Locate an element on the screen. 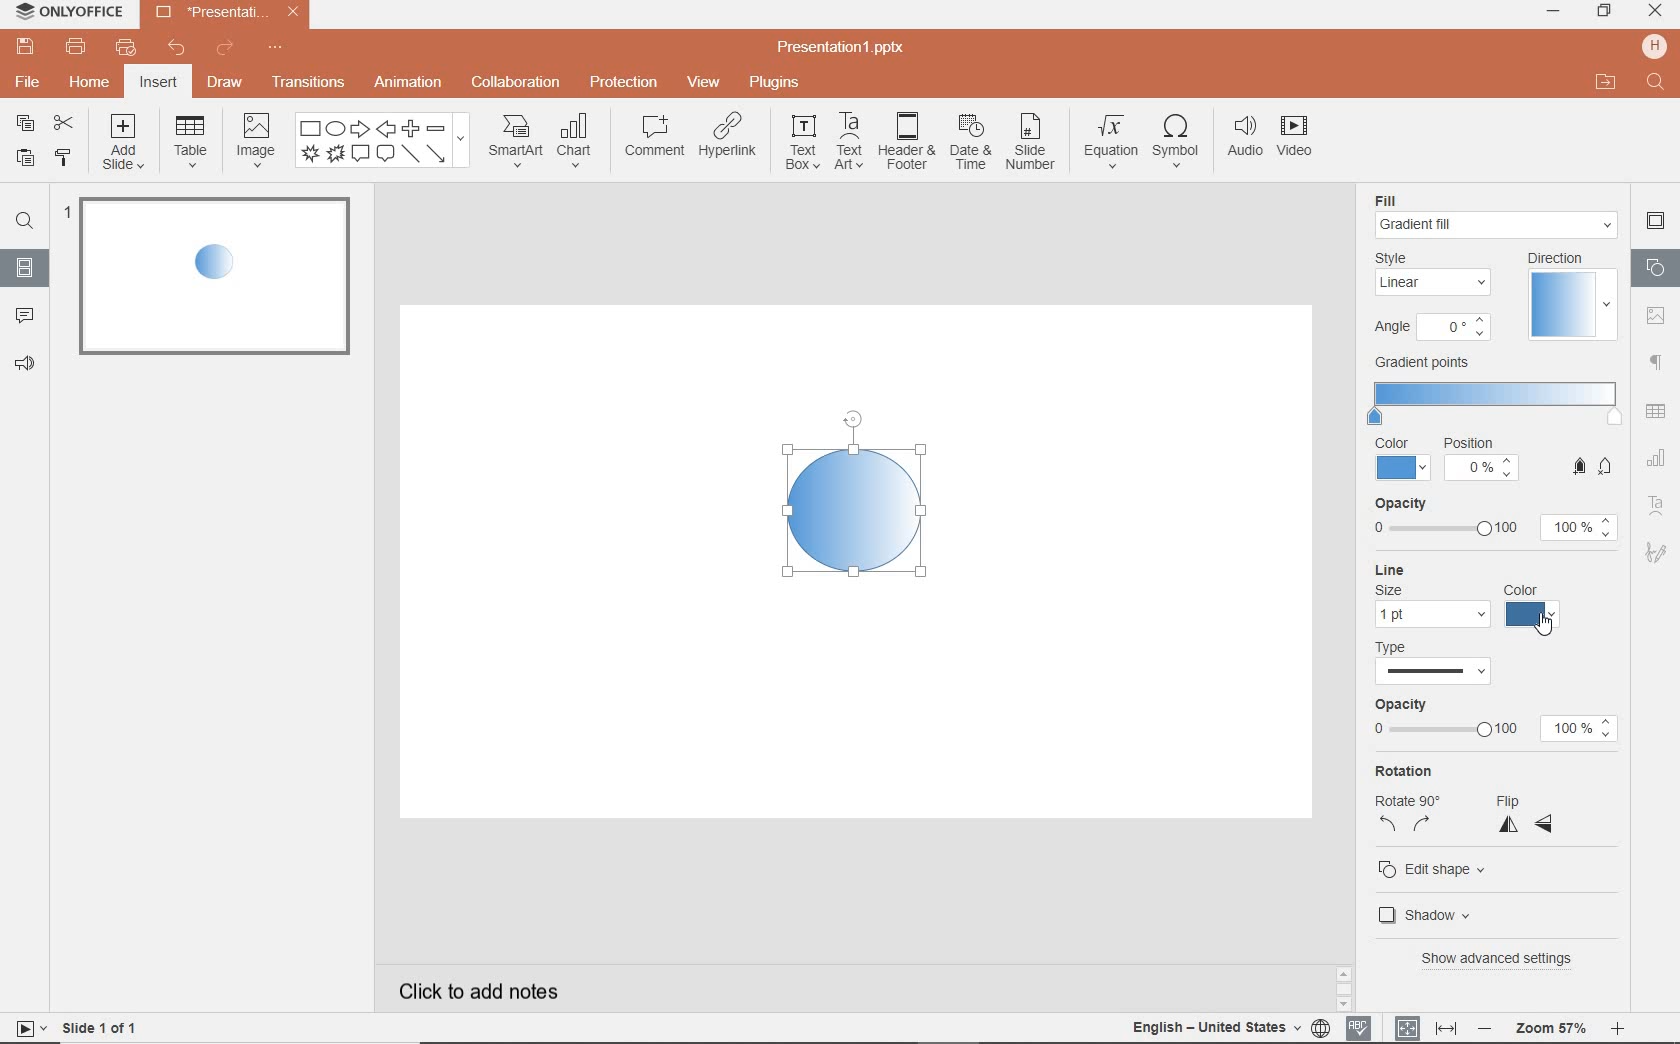  text art is located at coordinates (851, 142).